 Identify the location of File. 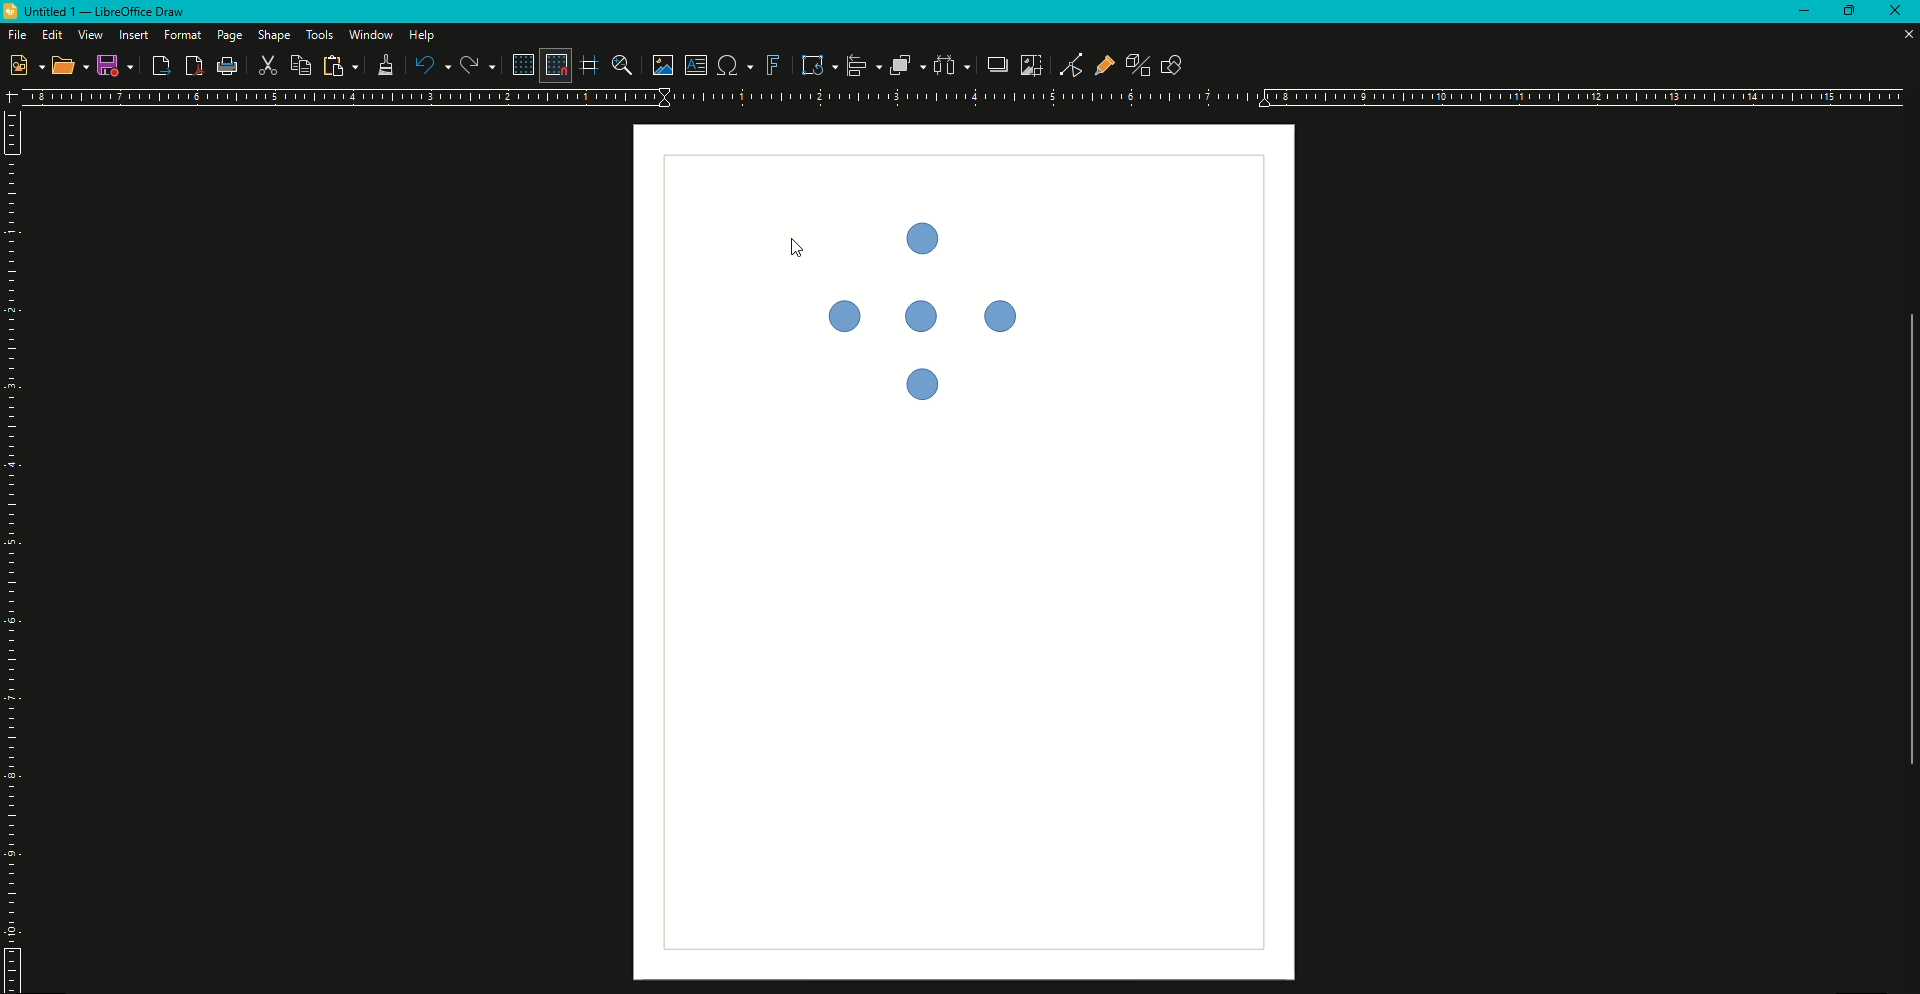
(16, 34).